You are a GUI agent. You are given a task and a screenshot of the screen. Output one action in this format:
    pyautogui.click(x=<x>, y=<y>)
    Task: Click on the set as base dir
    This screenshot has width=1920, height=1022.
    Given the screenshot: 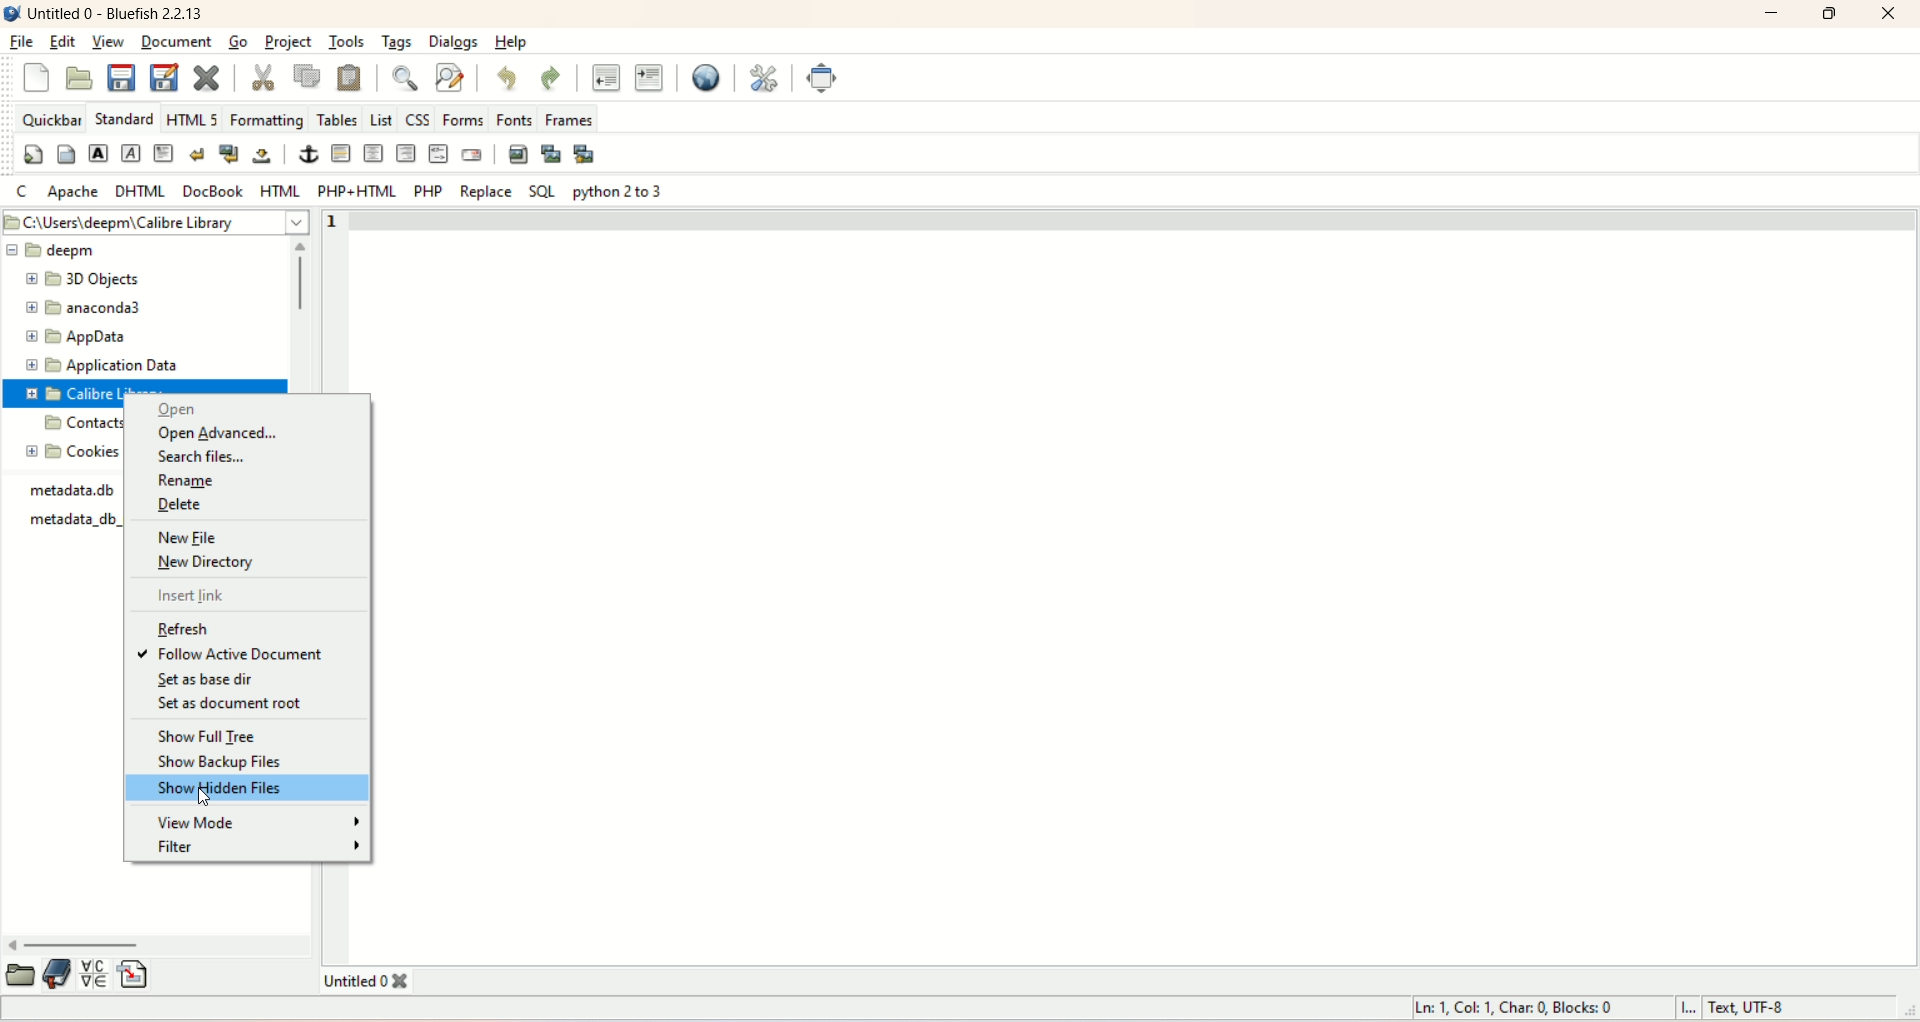 What is the action you would take?
    pyautogui.click(x=206, y=682)
    